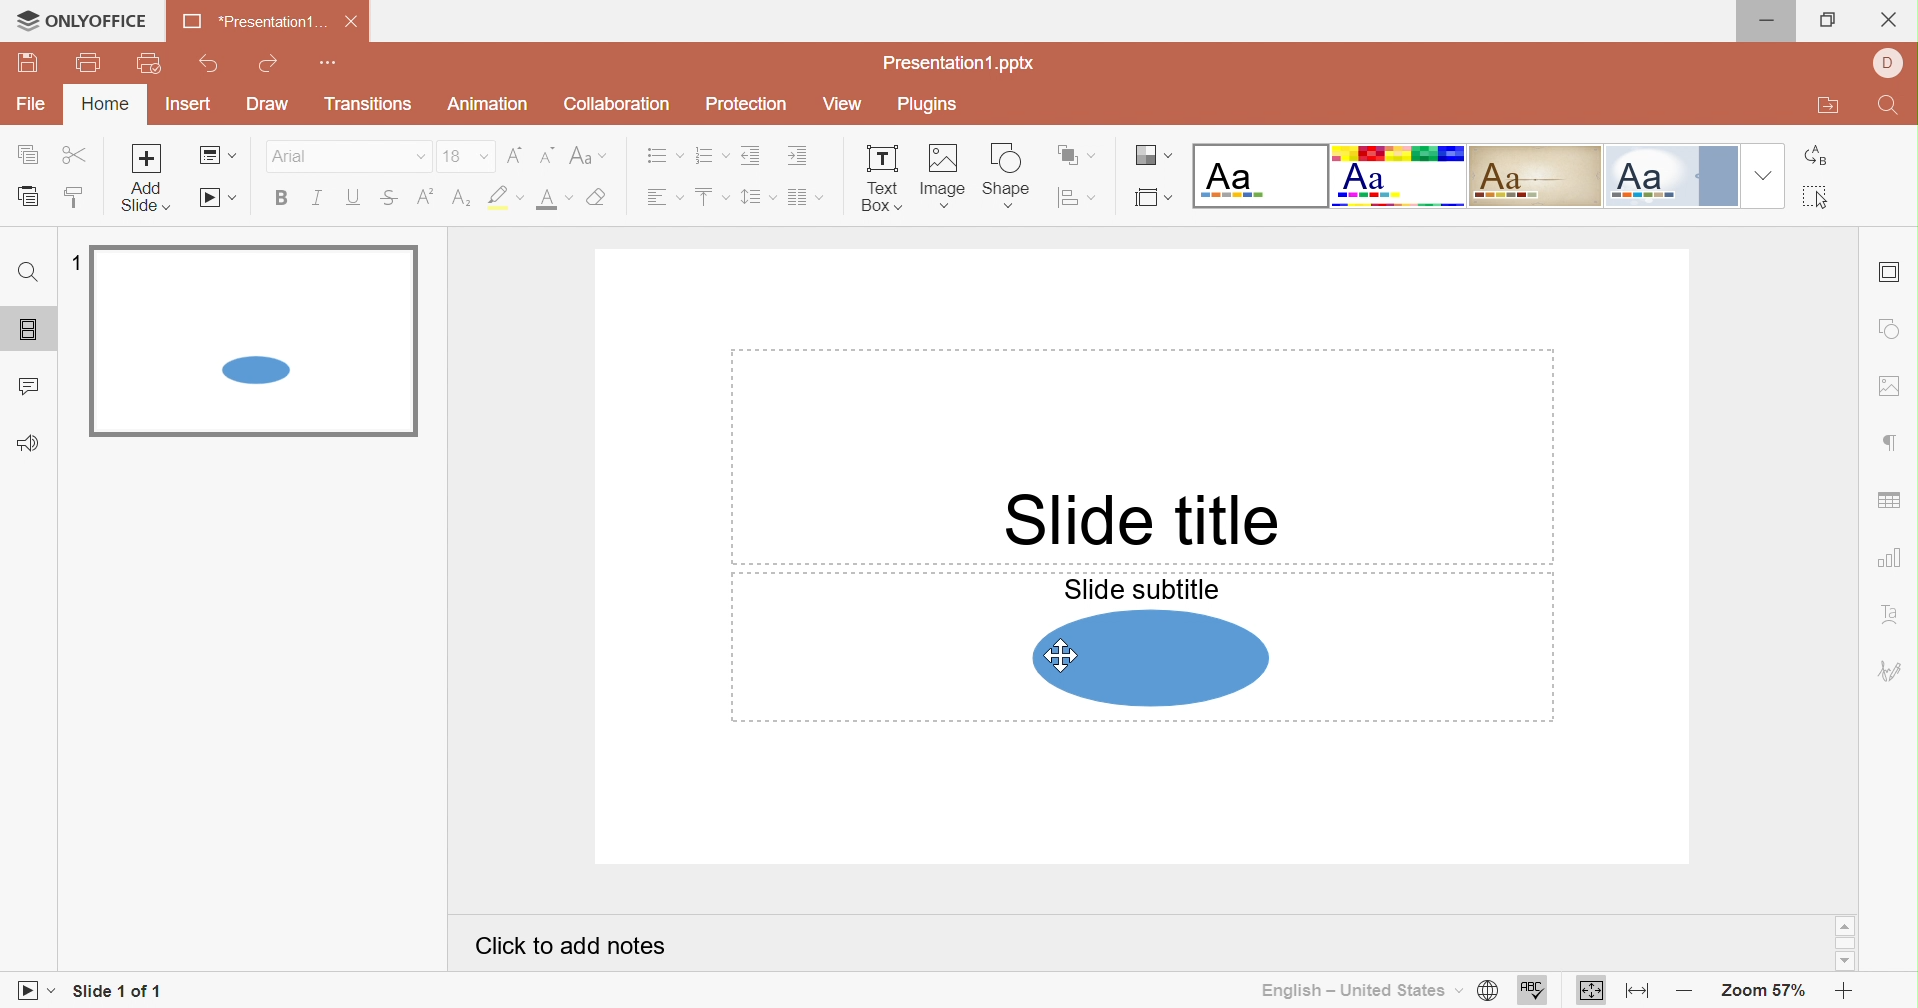  Describe the element at coordinates (757, 197) in the screenshot. I see `Line spacing` at that location.